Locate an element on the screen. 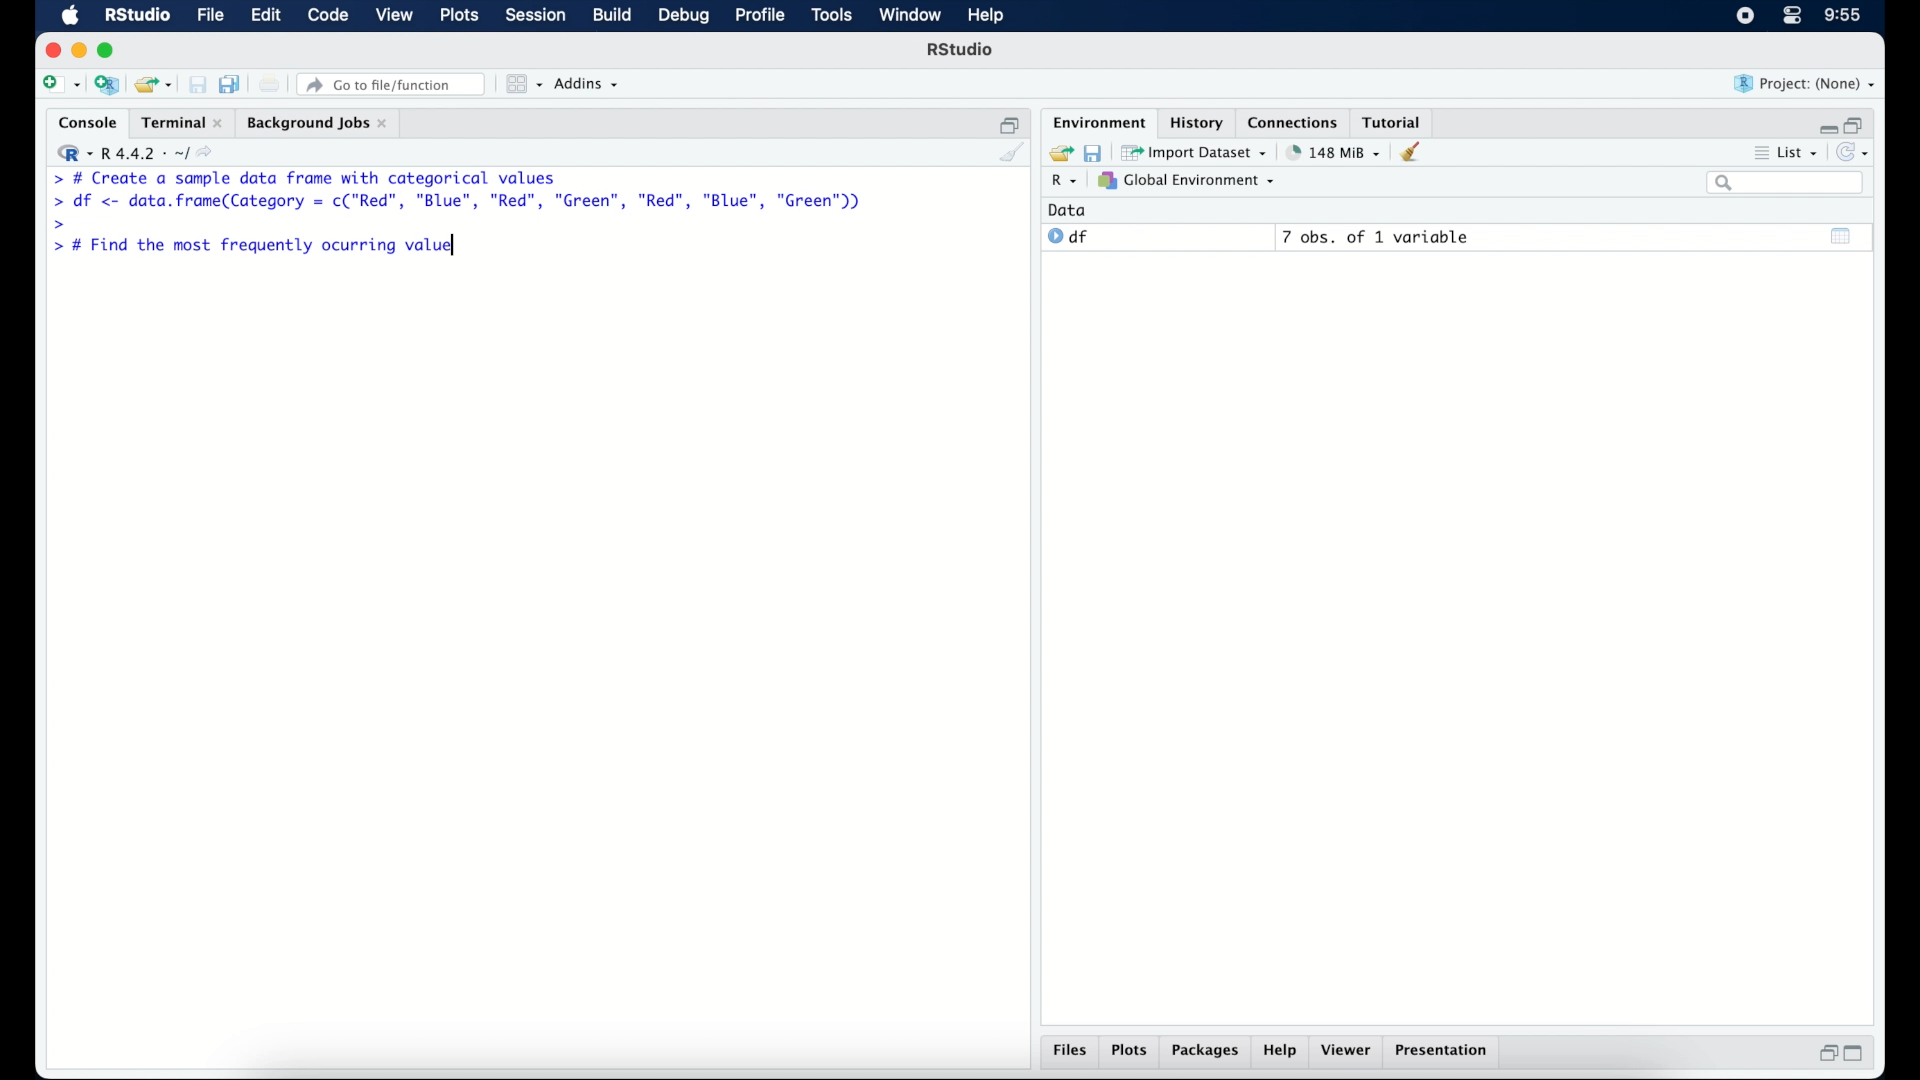 The width and height of the screenshot is (1920, 1080). background jobs is located at coordinates (320, 122).